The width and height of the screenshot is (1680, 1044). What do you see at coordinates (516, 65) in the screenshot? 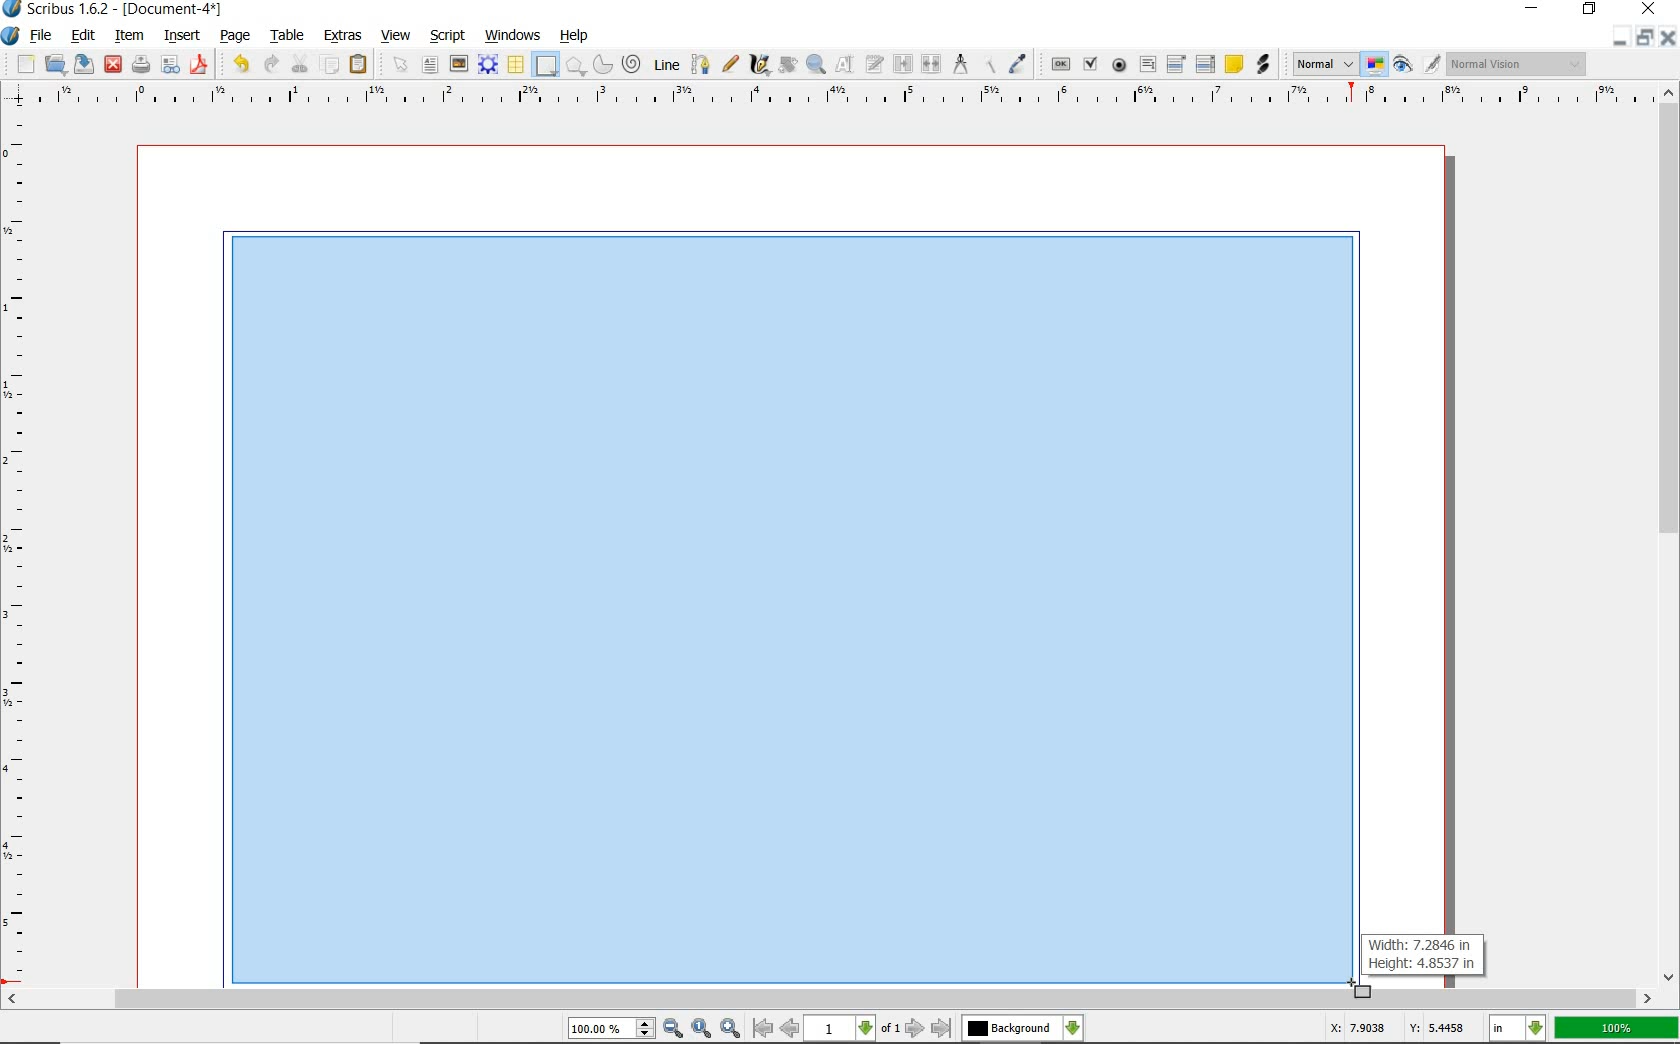
I see `table` at bounding box center [516, 65].